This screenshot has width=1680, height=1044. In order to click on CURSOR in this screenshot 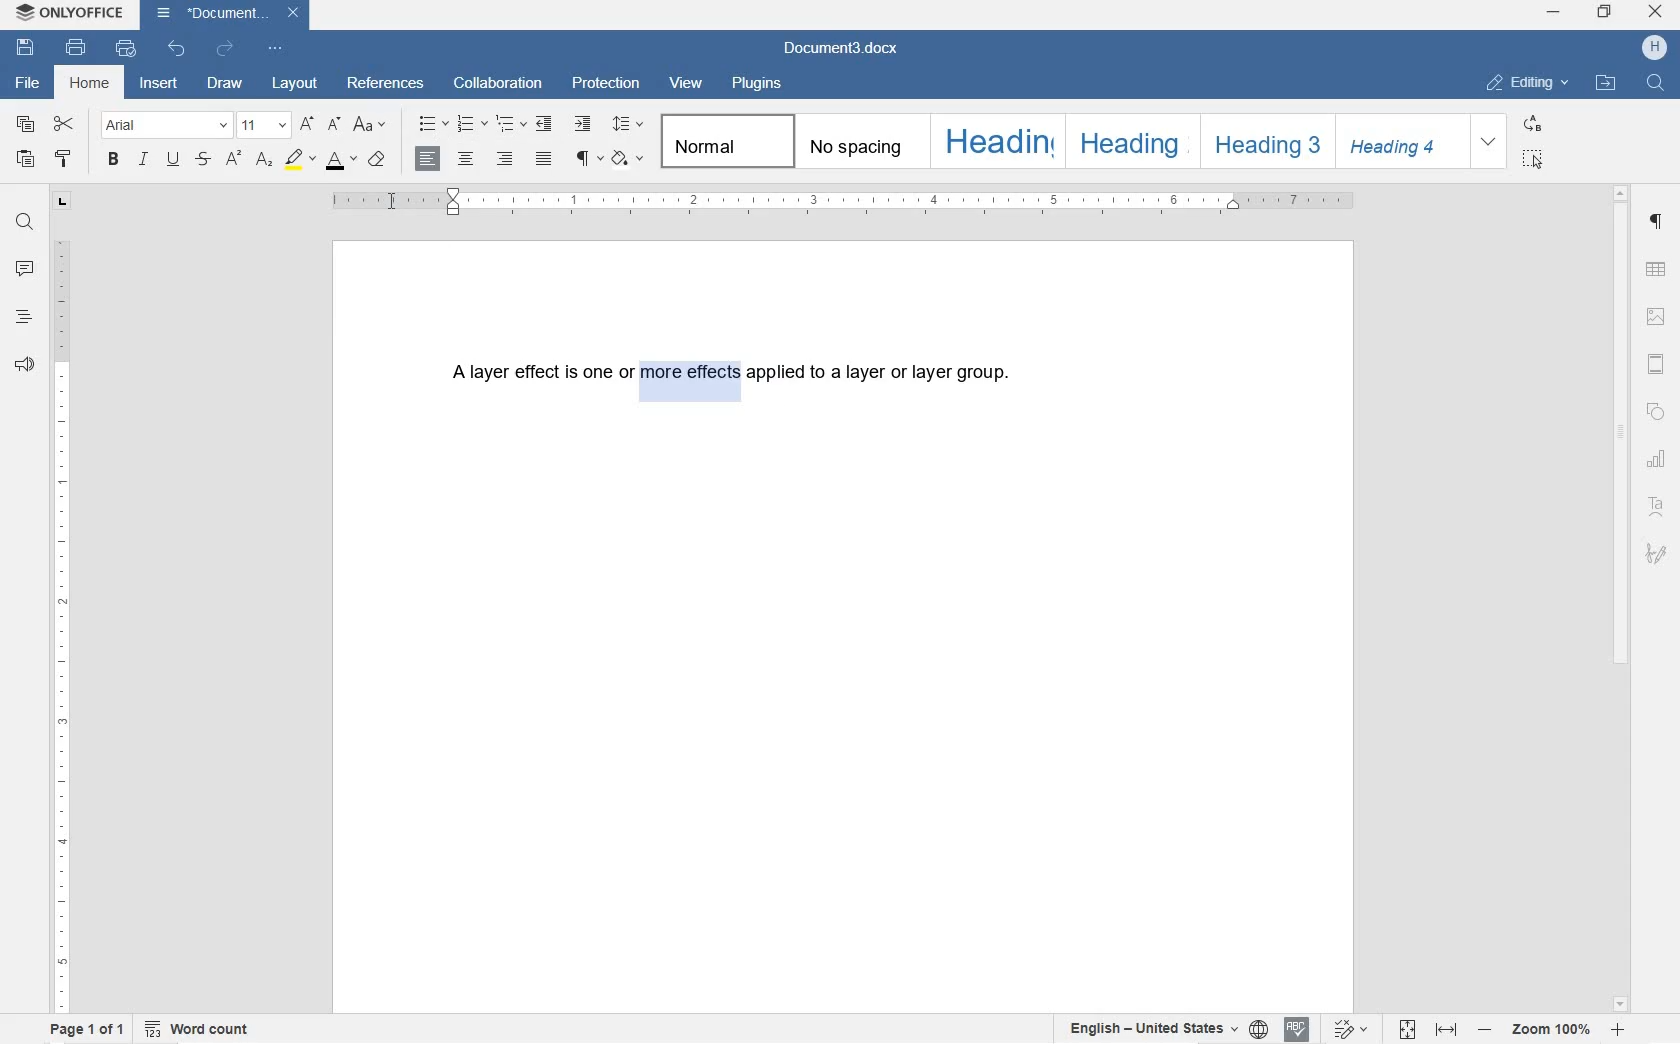, I will do `click(393, 203)`.